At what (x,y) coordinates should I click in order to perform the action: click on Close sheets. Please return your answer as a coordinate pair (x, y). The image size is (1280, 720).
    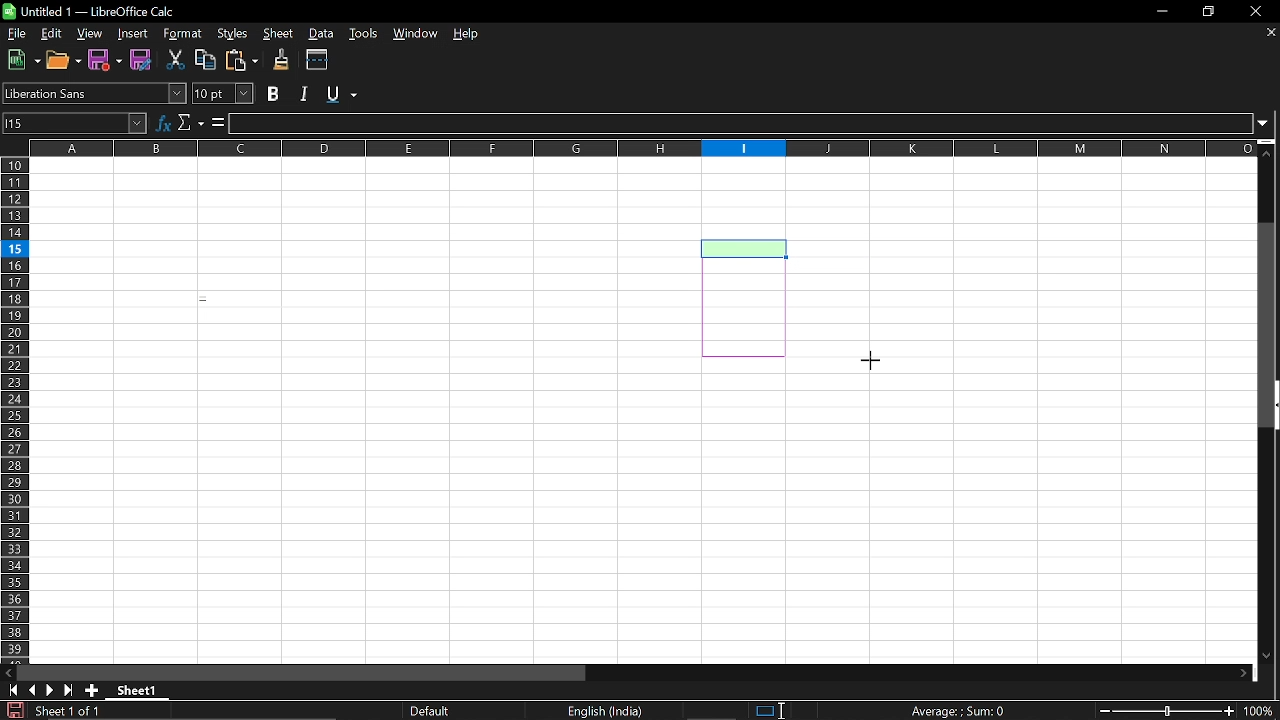
    Looking at the image, I should click on (1269, 34).